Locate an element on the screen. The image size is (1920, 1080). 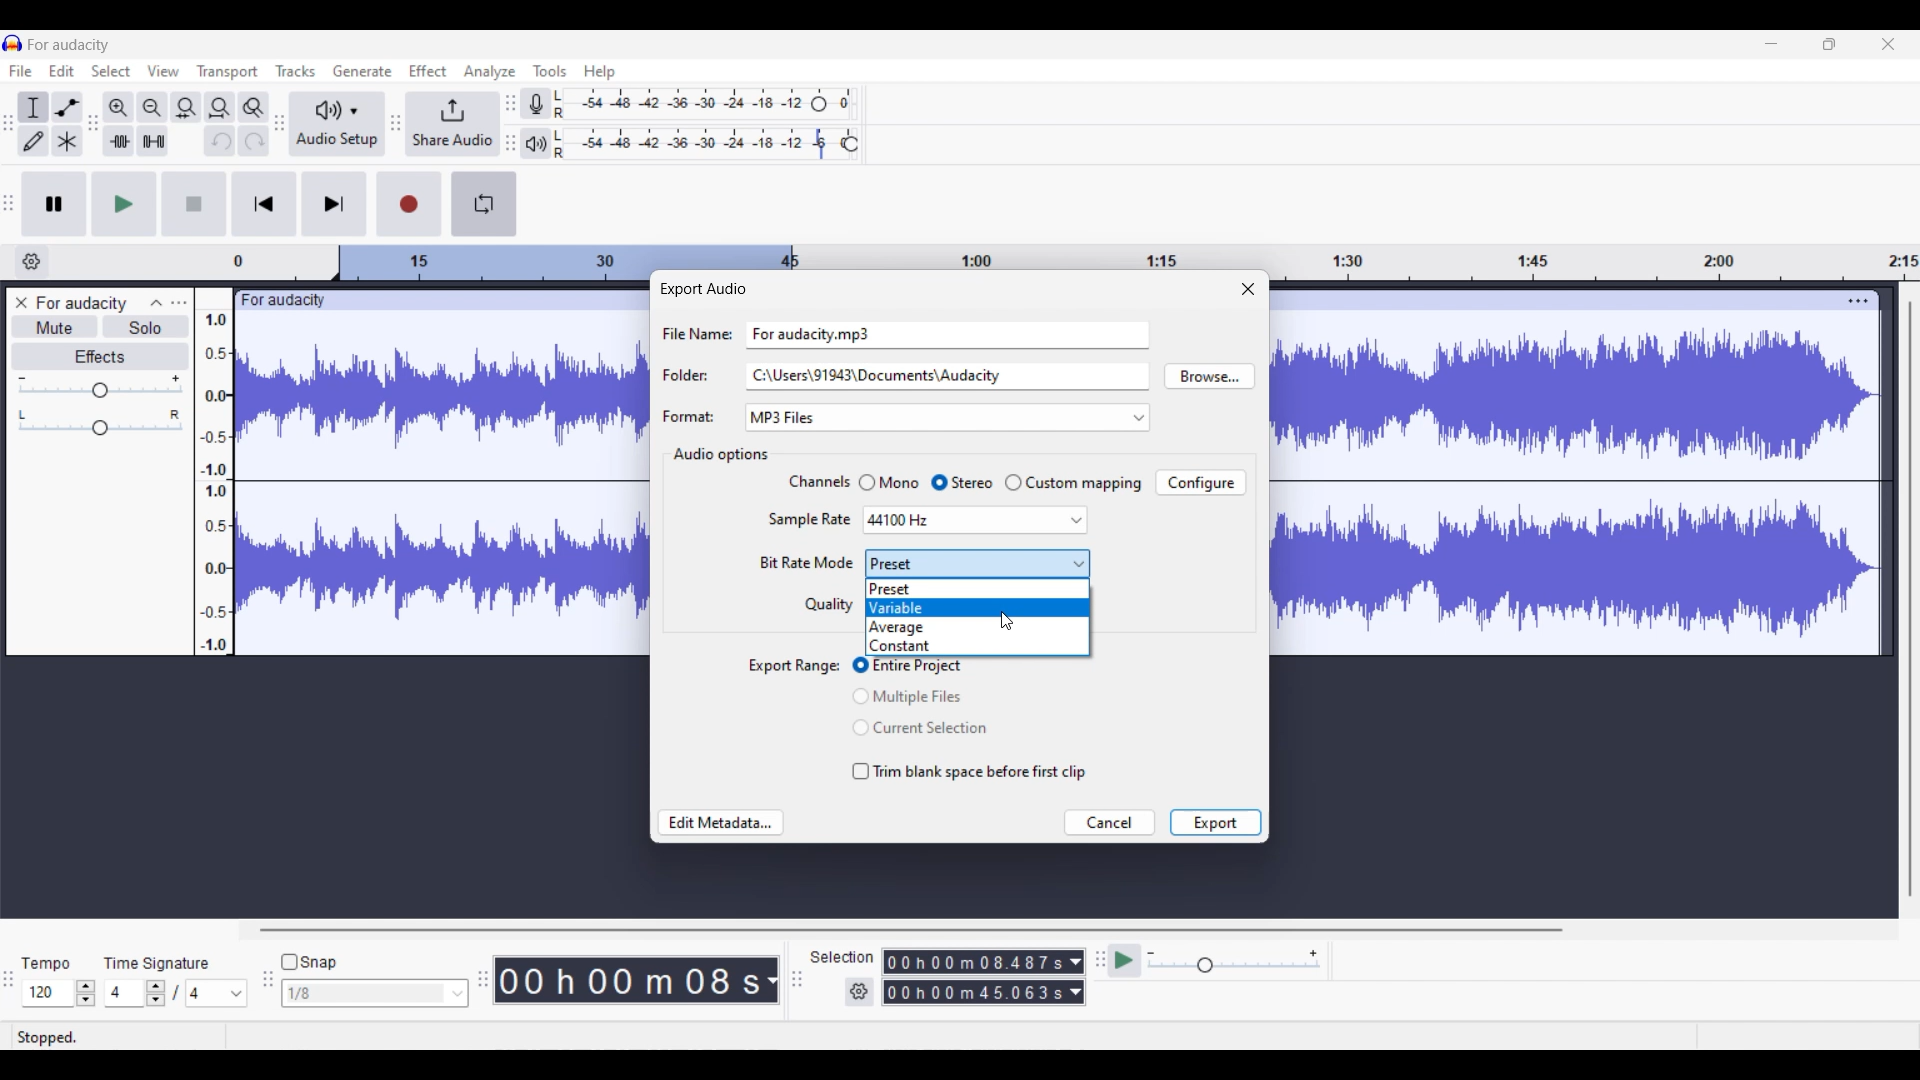
Indicates toggle settings for export range is located at coordinates (795, 667).